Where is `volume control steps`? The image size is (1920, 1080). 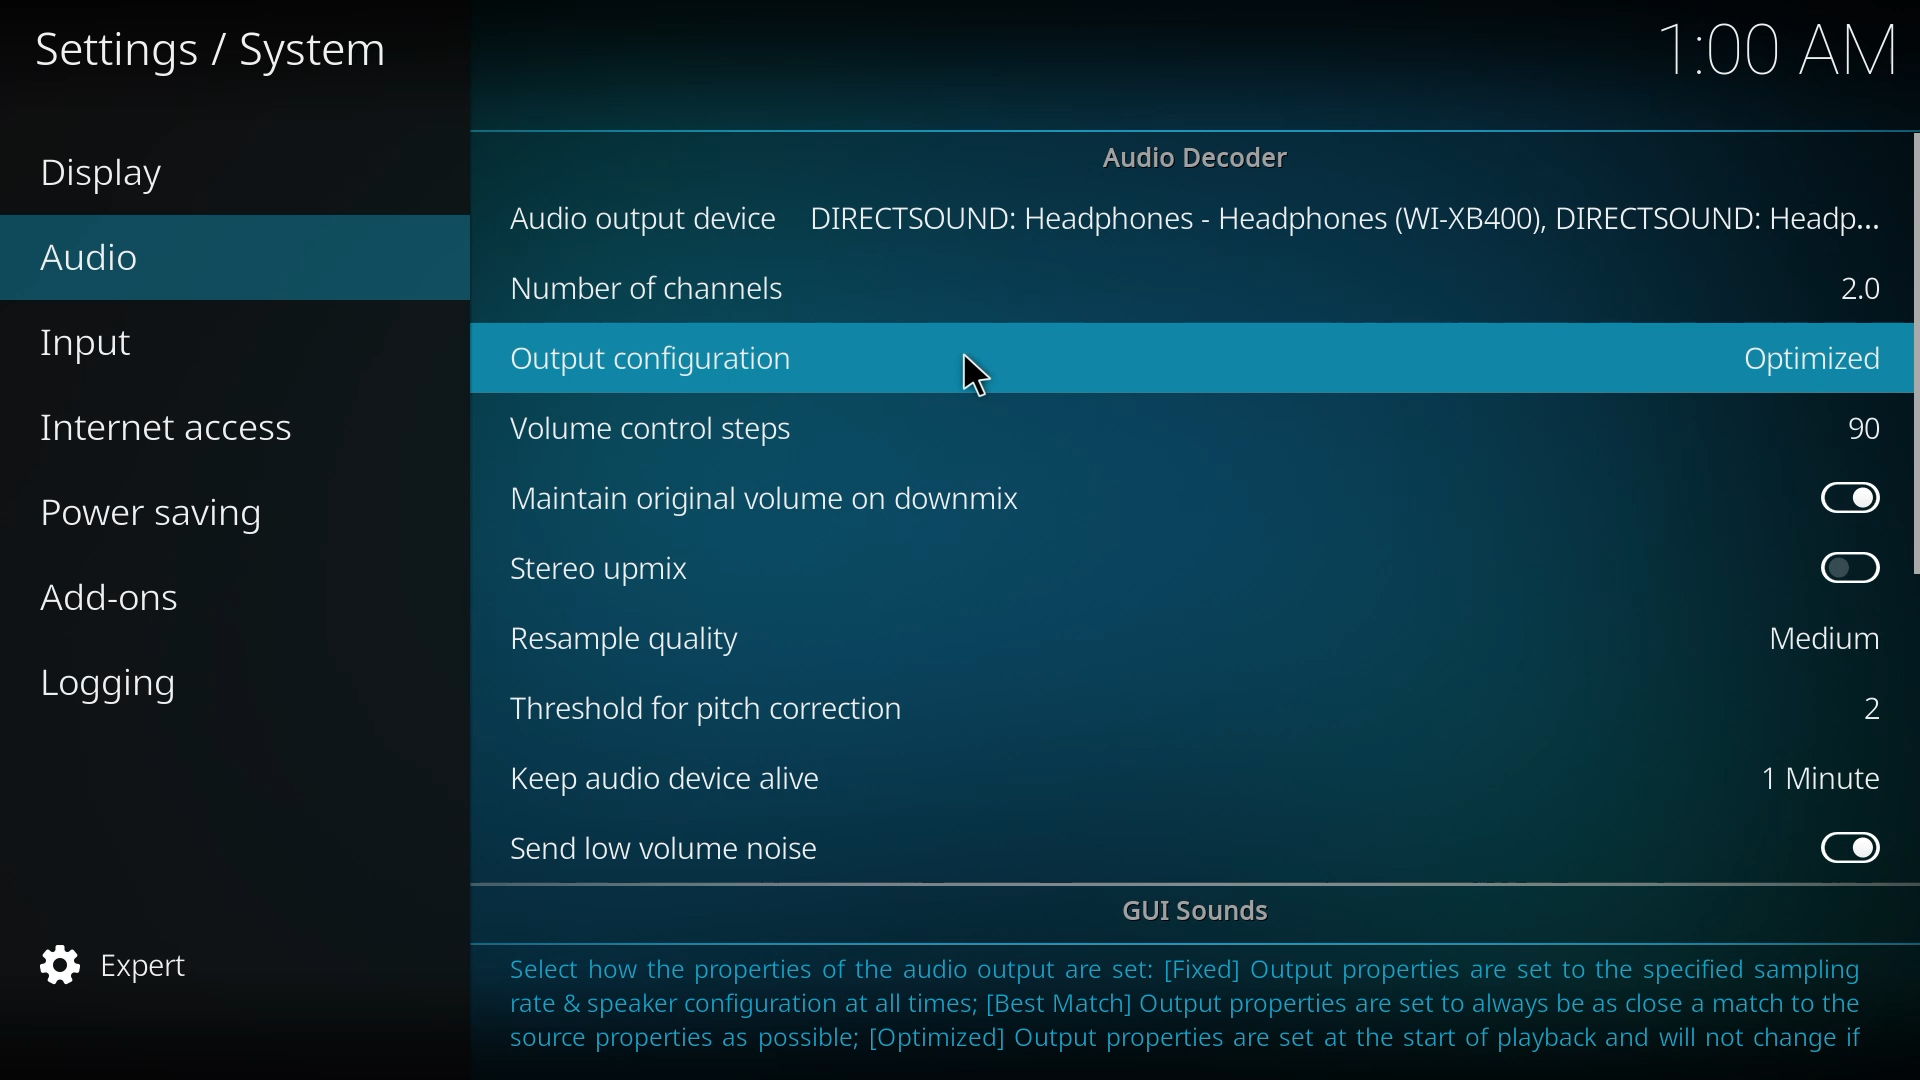 volume control steps is located at coordinates (660, 431).